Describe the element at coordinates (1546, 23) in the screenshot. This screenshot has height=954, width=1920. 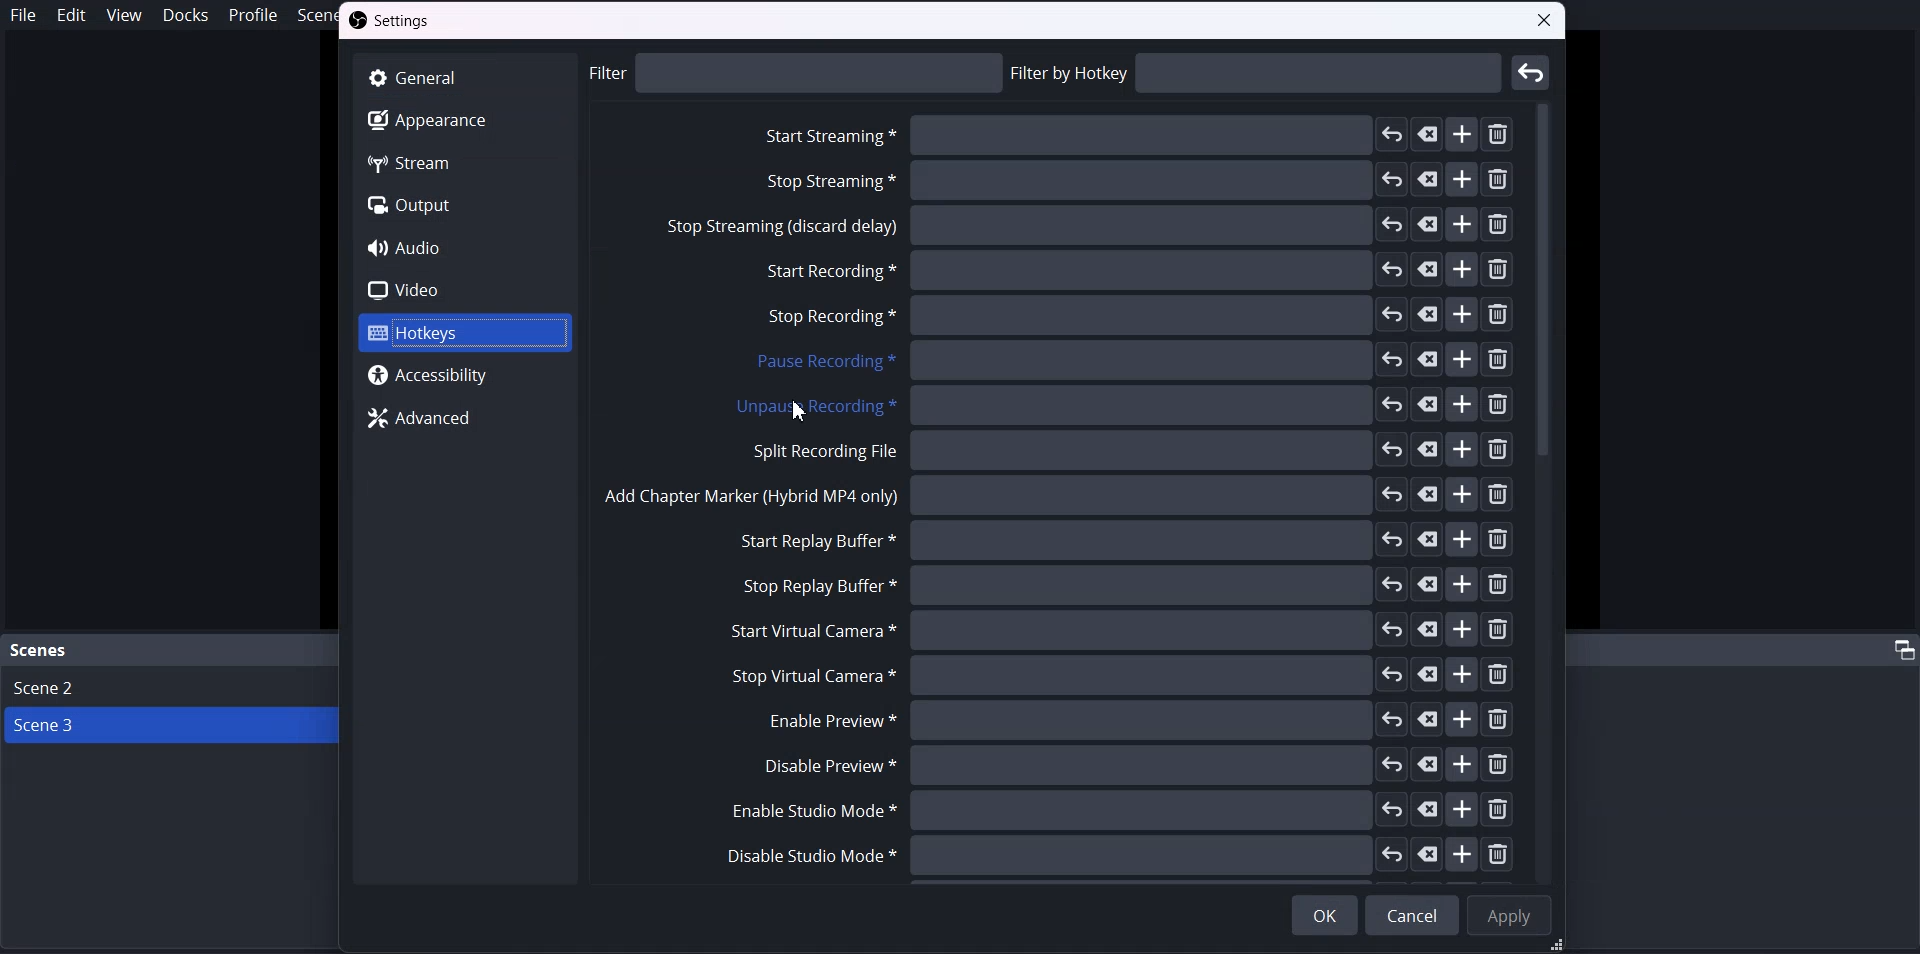
I see `close` at that location.